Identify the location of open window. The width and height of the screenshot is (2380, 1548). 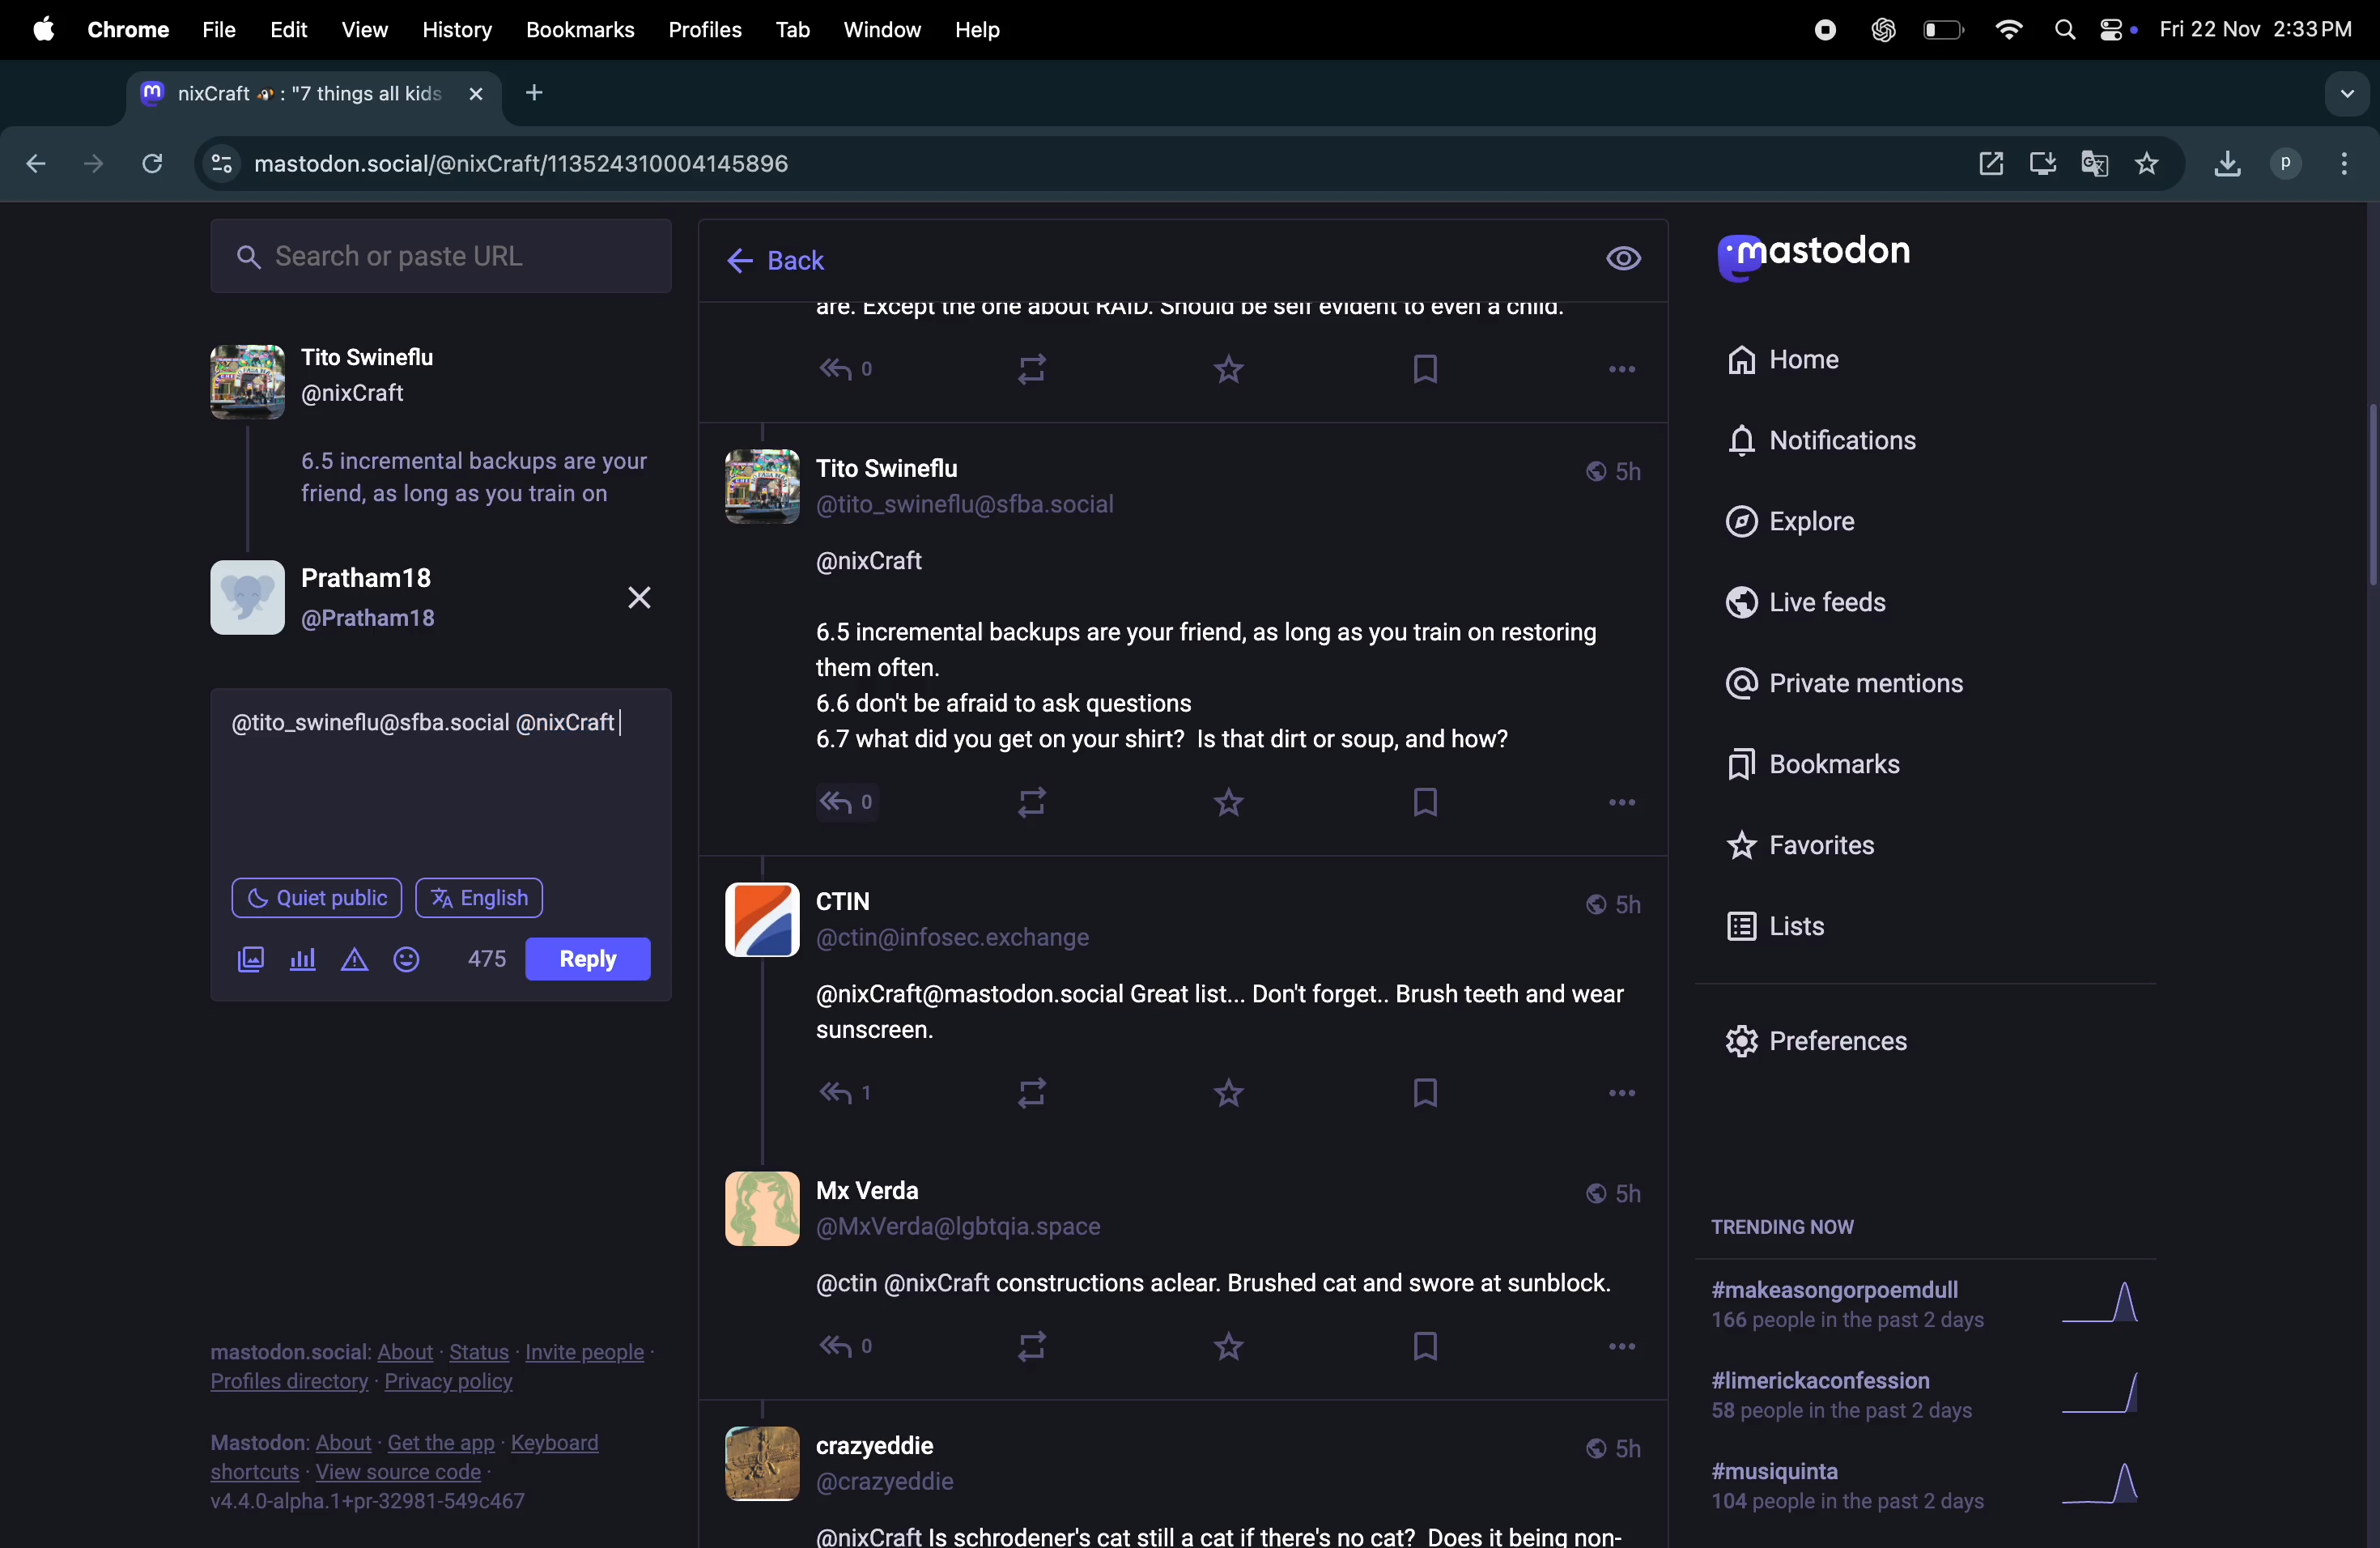
(1991, 165).